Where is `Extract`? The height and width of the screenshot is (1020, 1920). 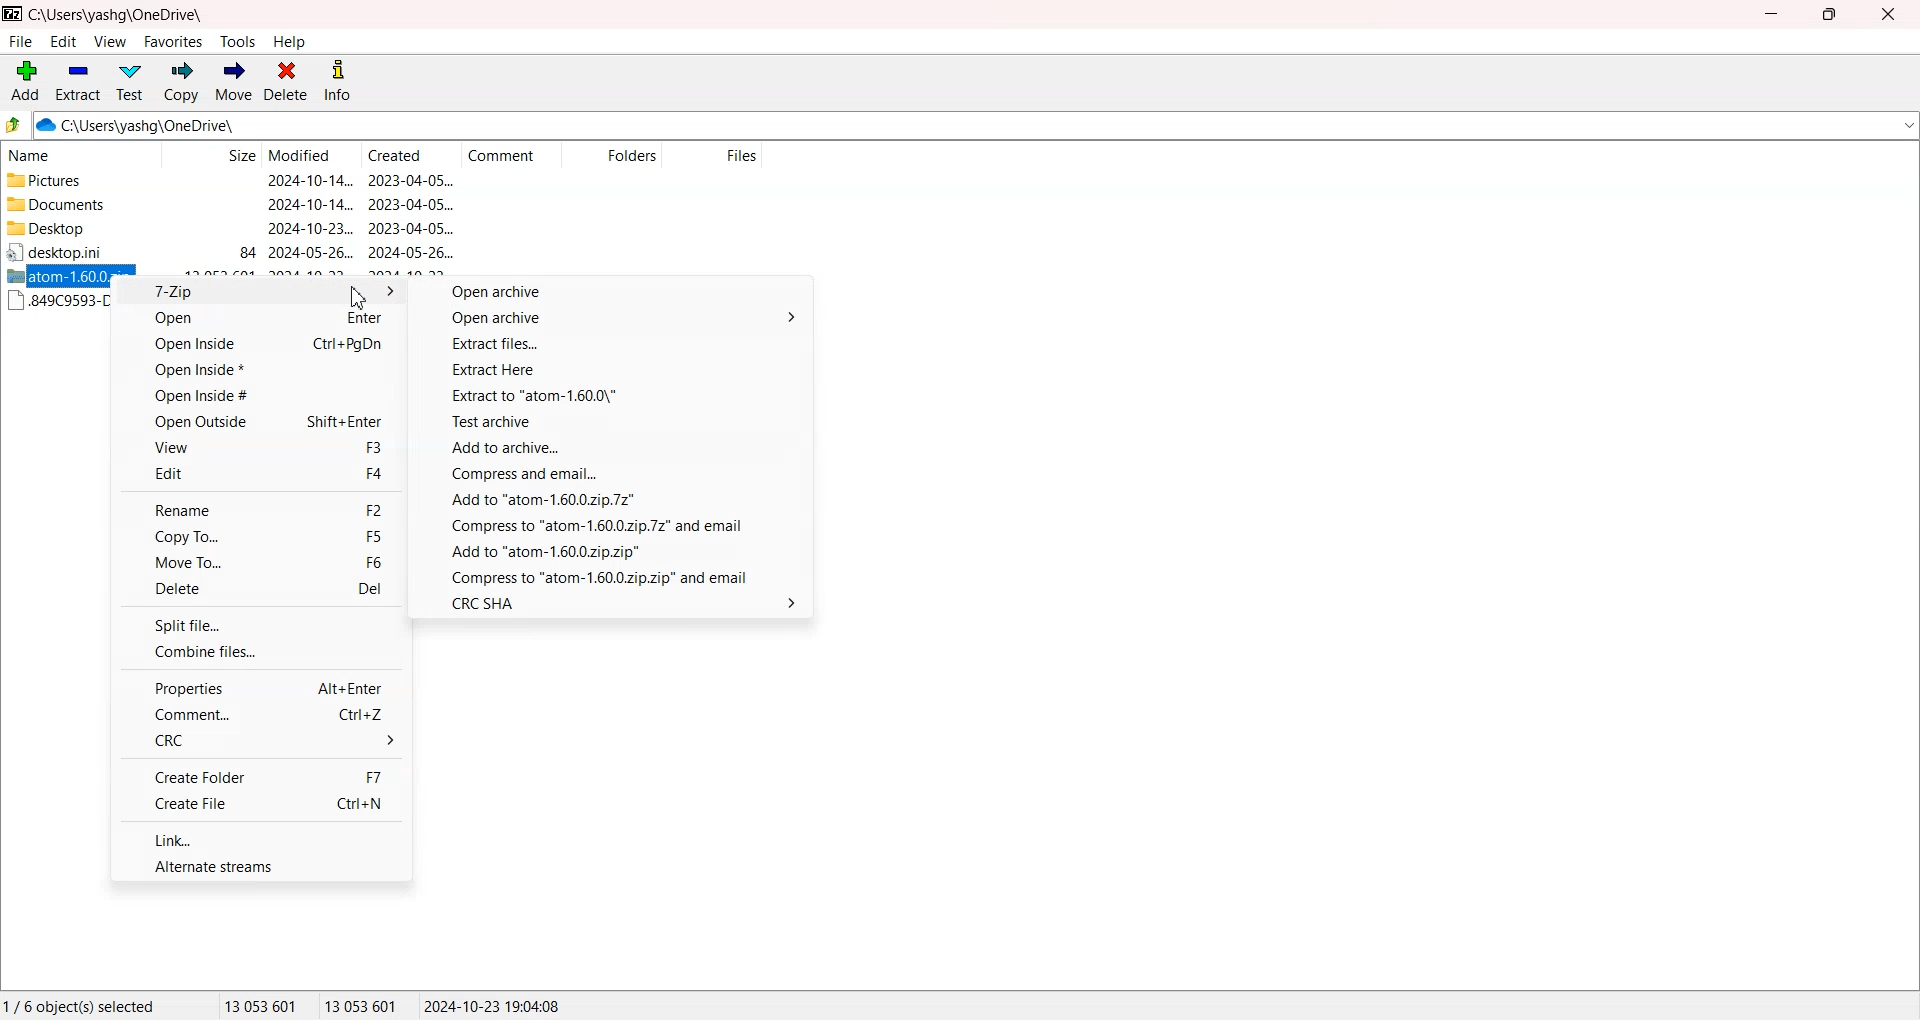
Extract is located at coordinates (78, 81).